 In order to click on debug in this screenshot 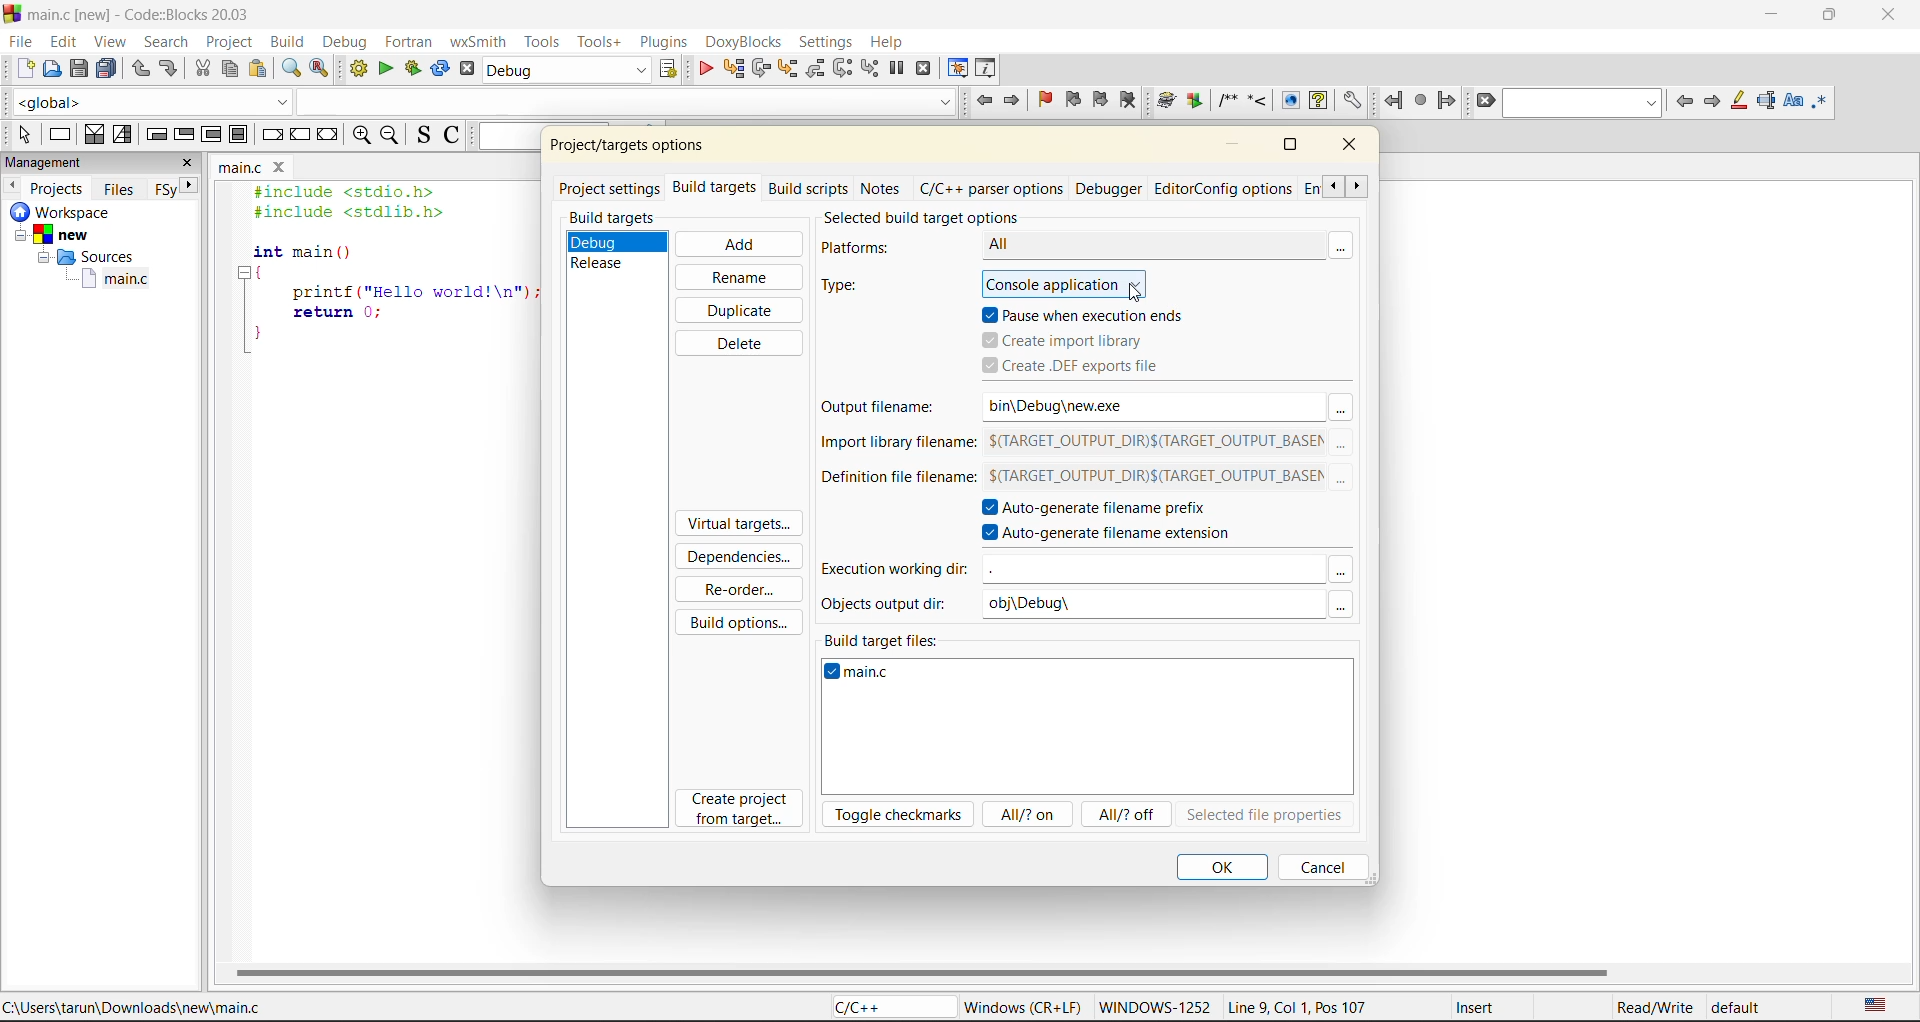, I will do `click(347, 41)`.